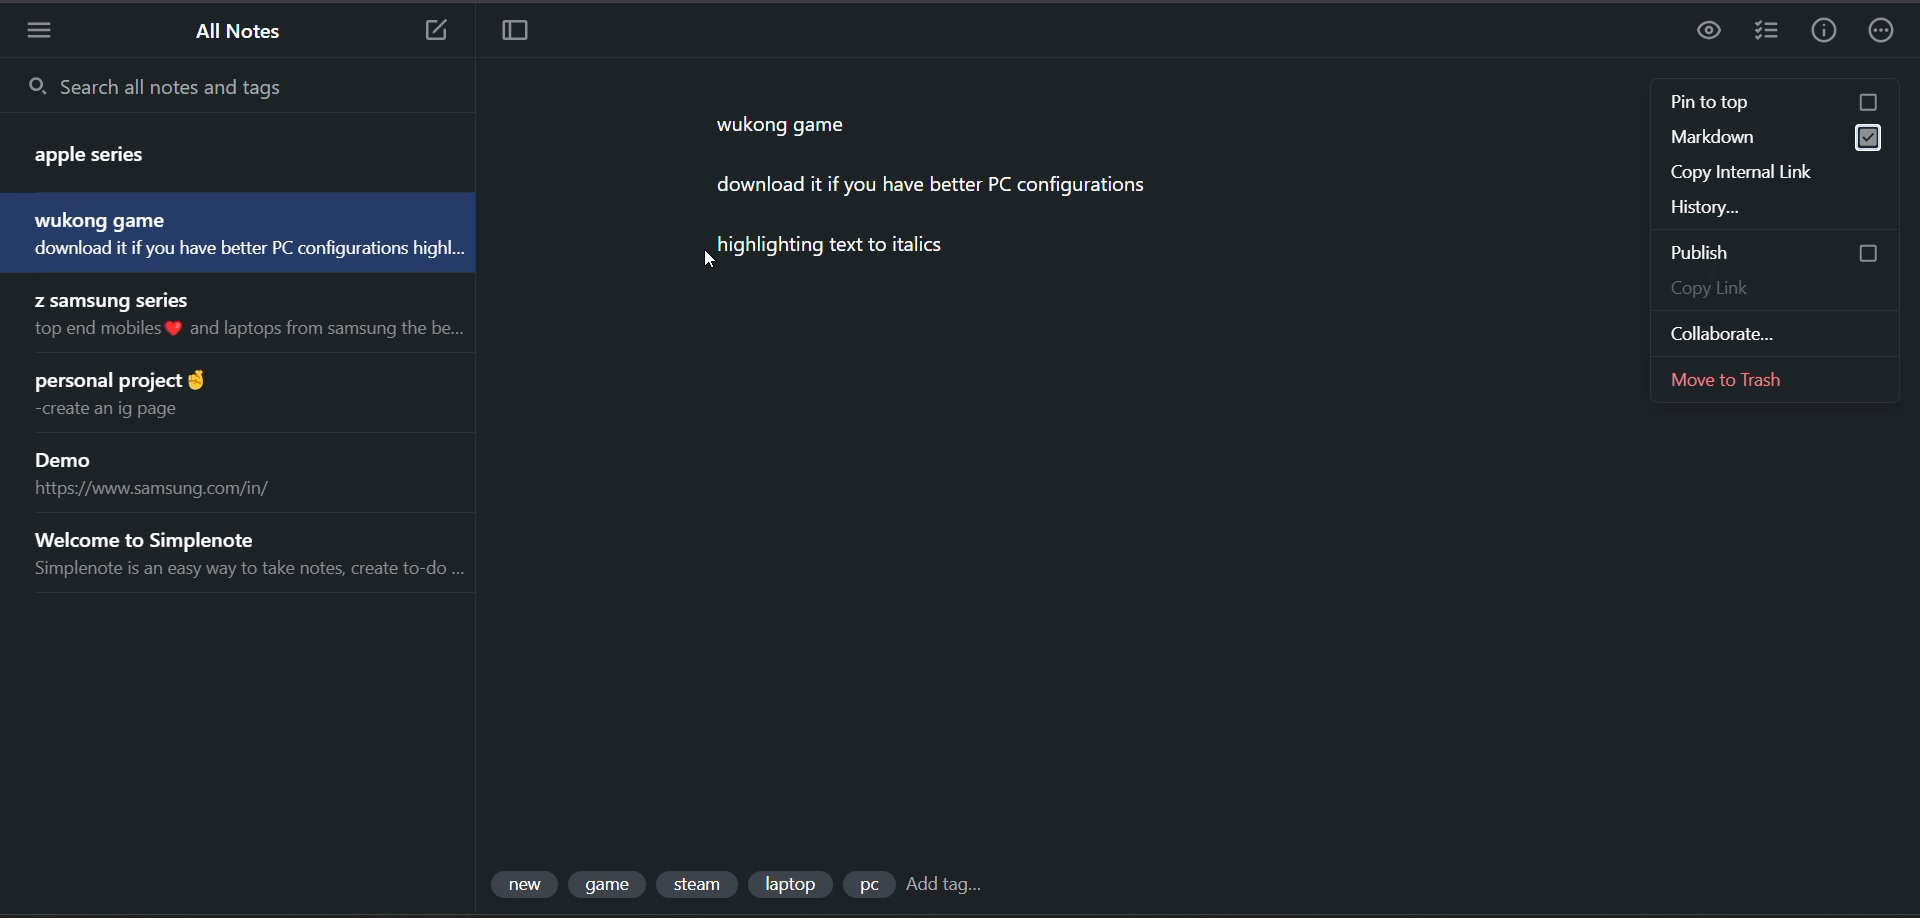 This screenshot has width=1920, height=918. What do you see at coordinates (1767, 32) in the screenshot?
I see `insert checklist` at bounding box center [1767, 32].